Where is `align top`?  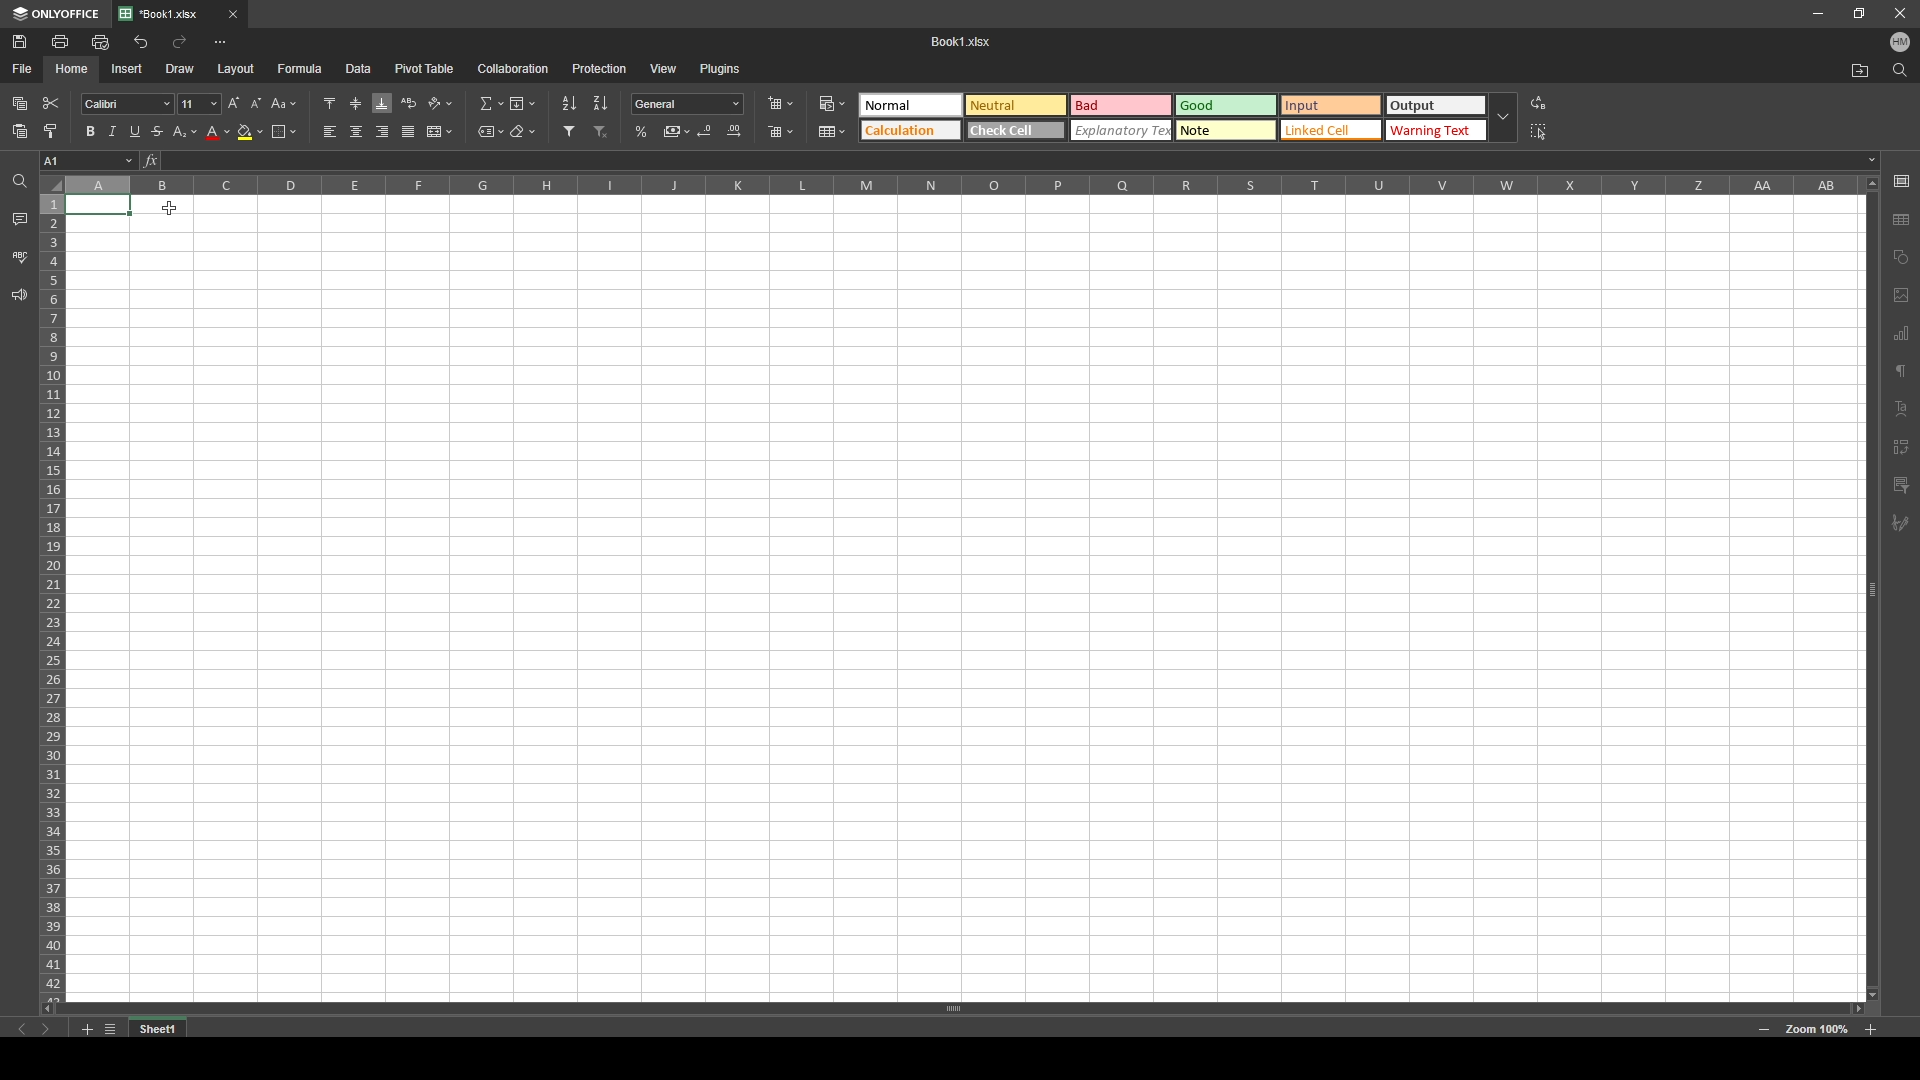
align top is located at coordinates (329, 102).